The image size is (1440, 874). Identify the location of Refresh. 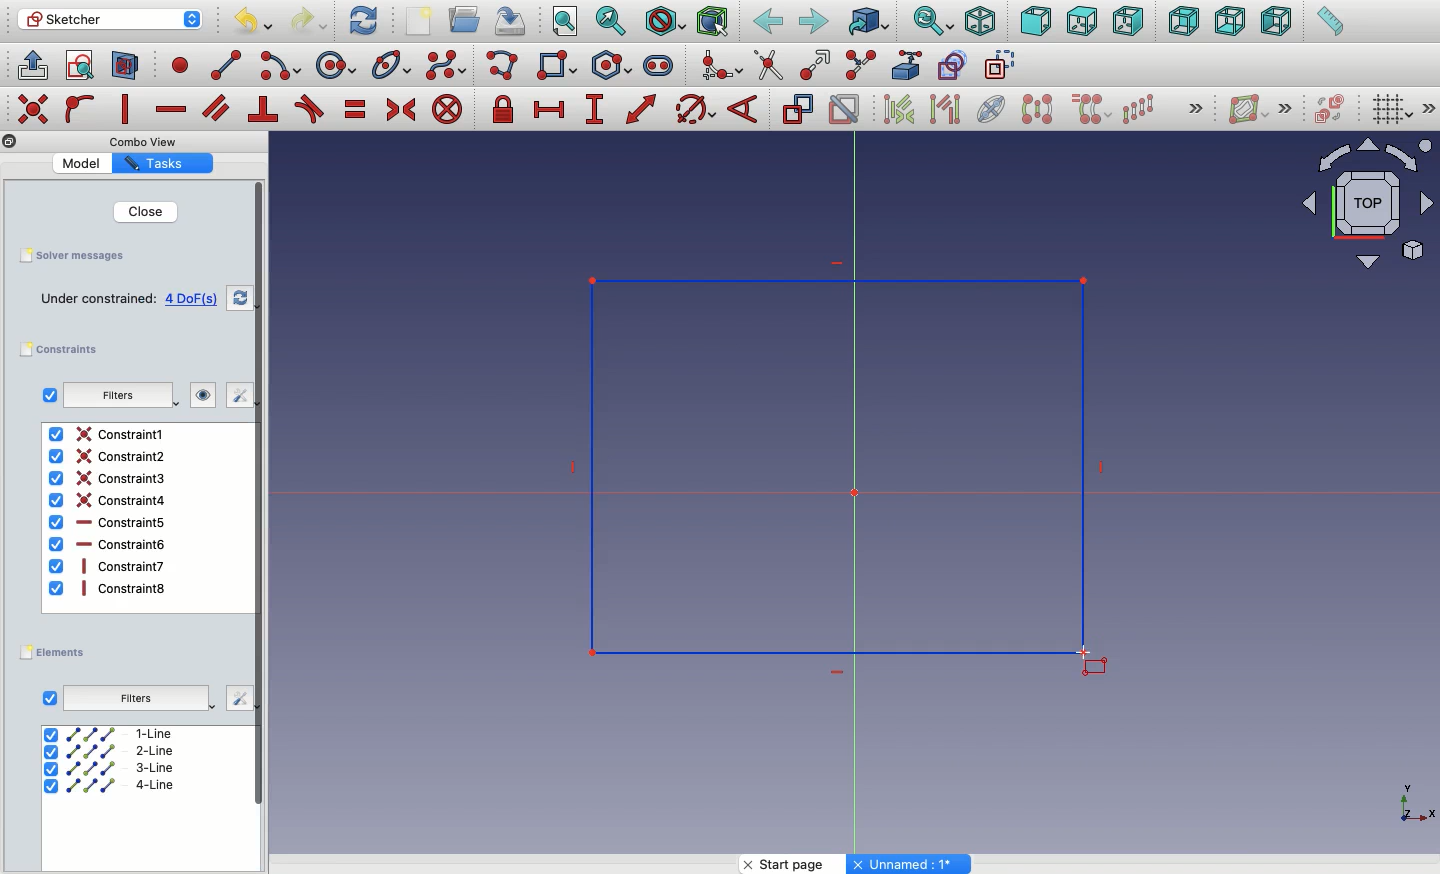
(363, 19).